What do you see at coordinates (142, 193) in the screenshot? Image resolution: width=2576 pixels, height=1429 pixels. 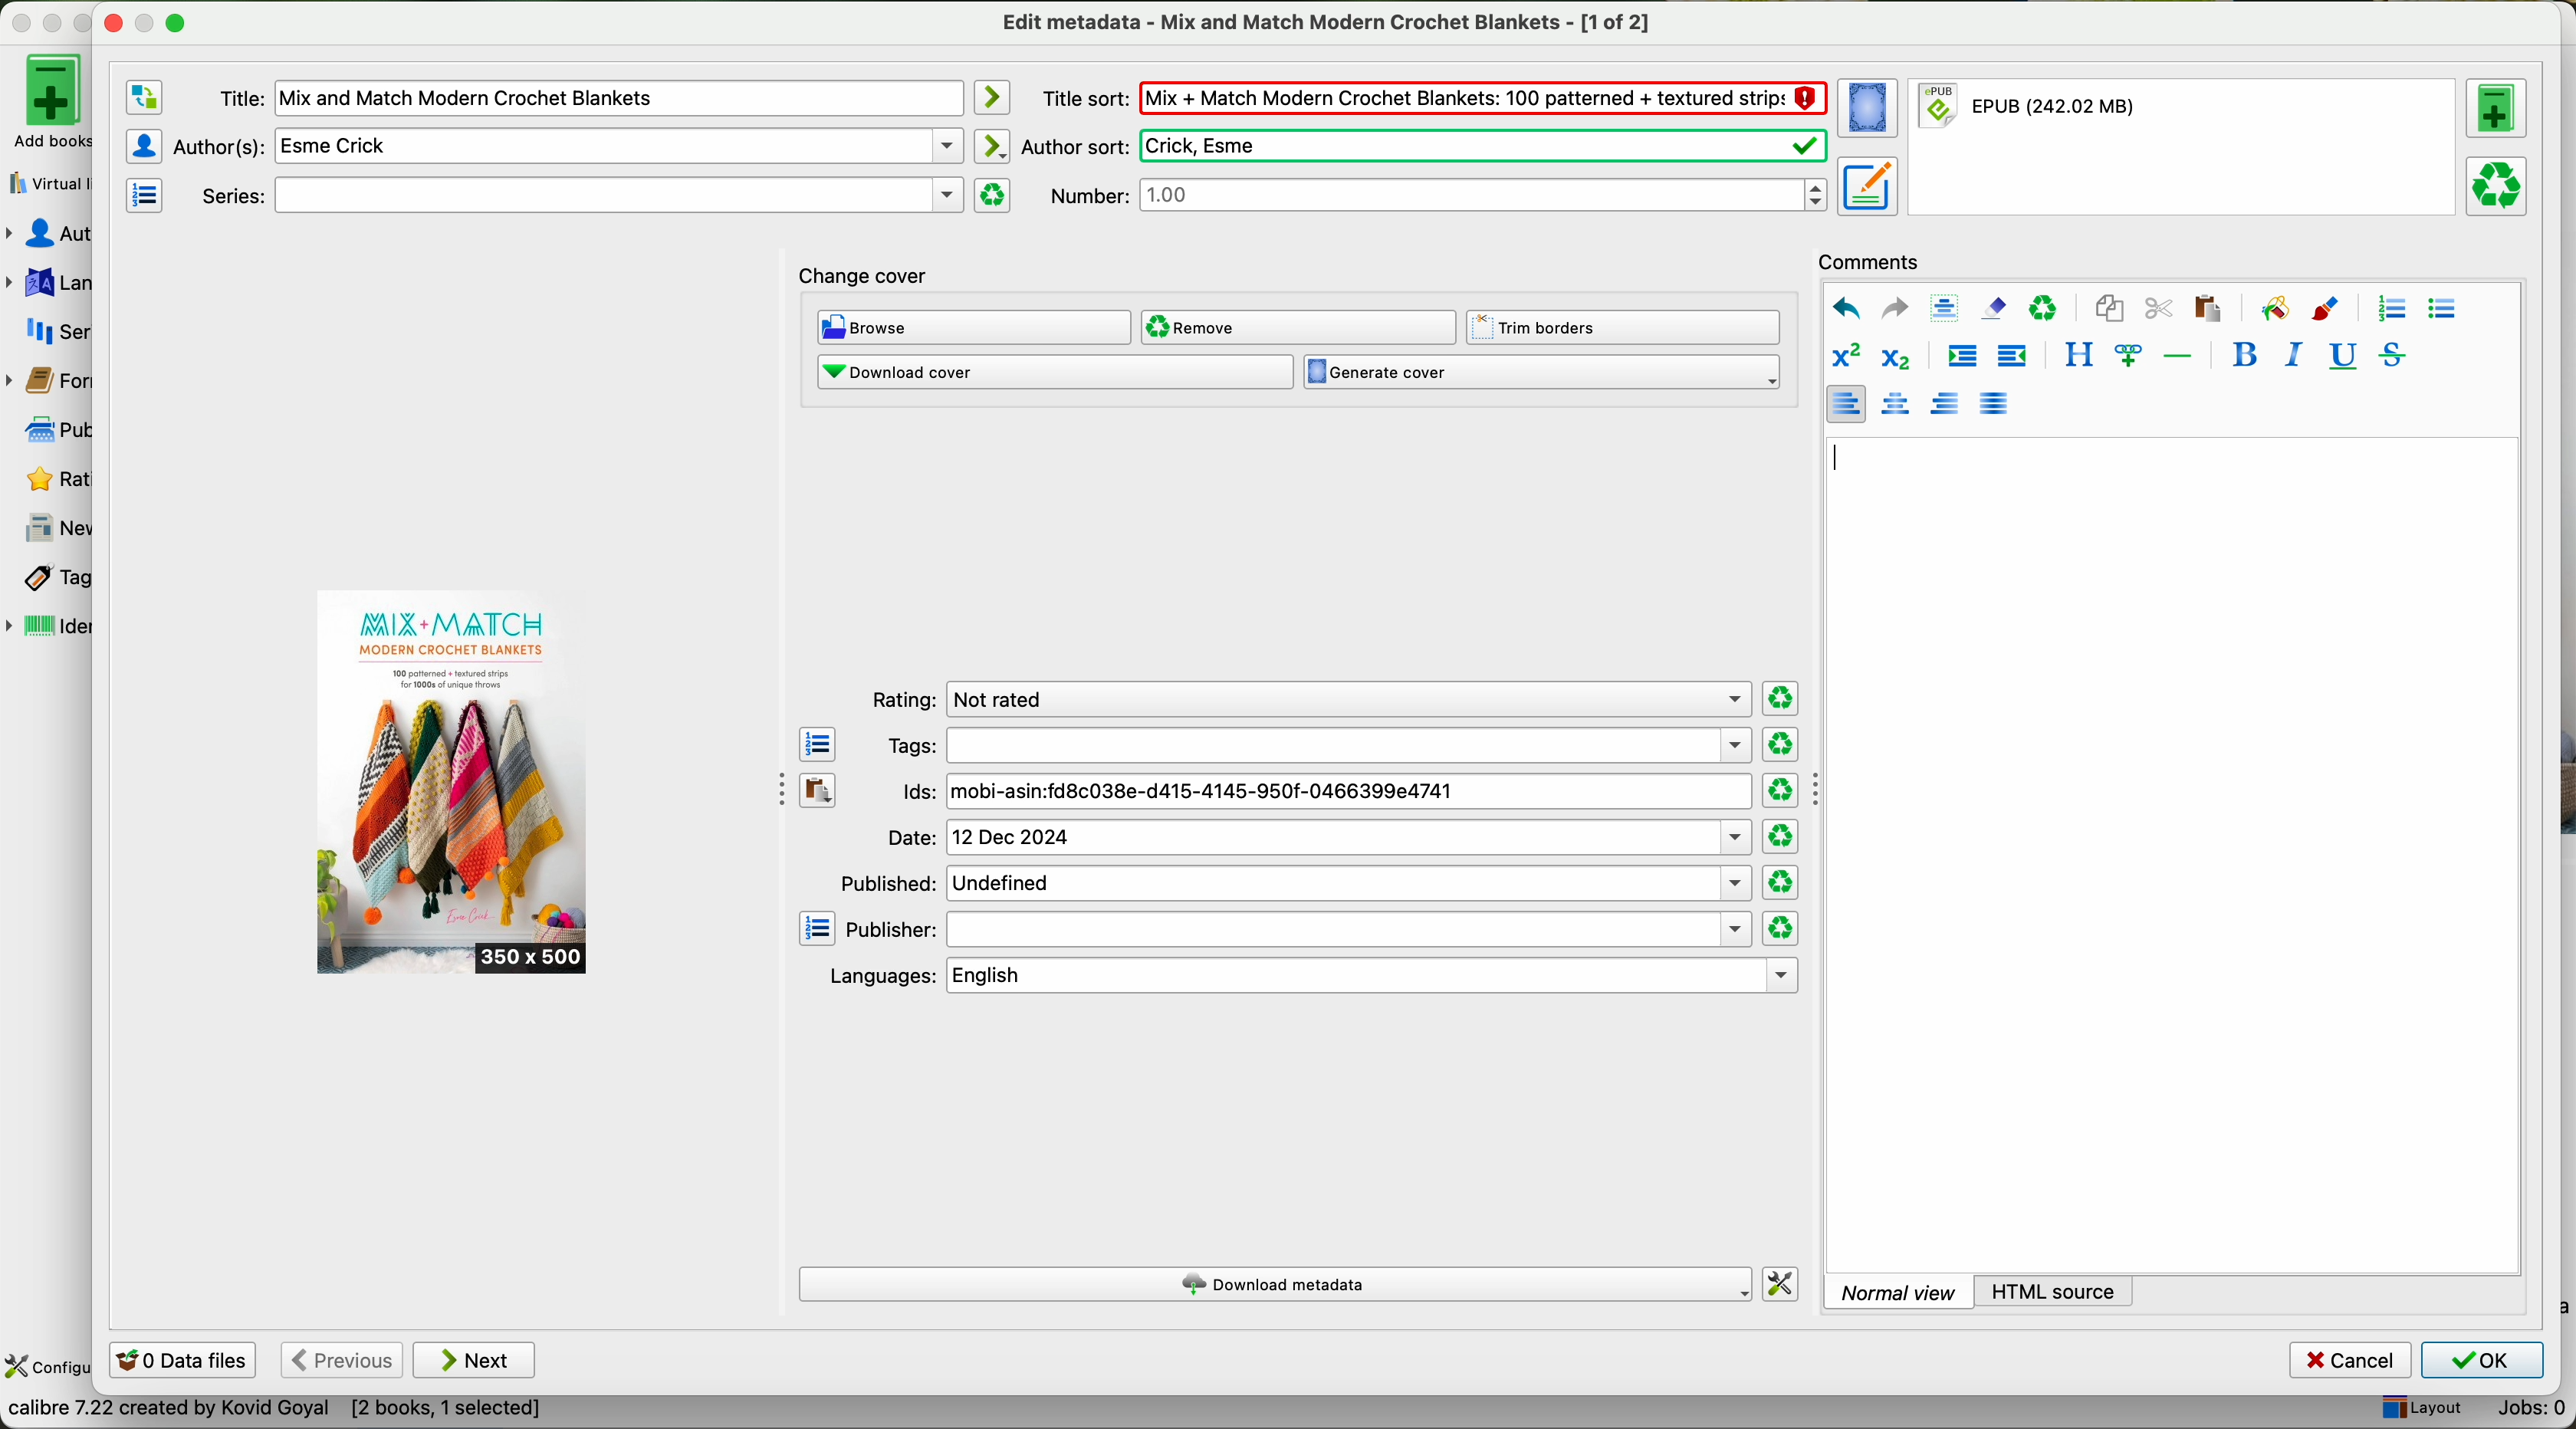 I see `set the series manage editor` at bounding box center [142, 193].